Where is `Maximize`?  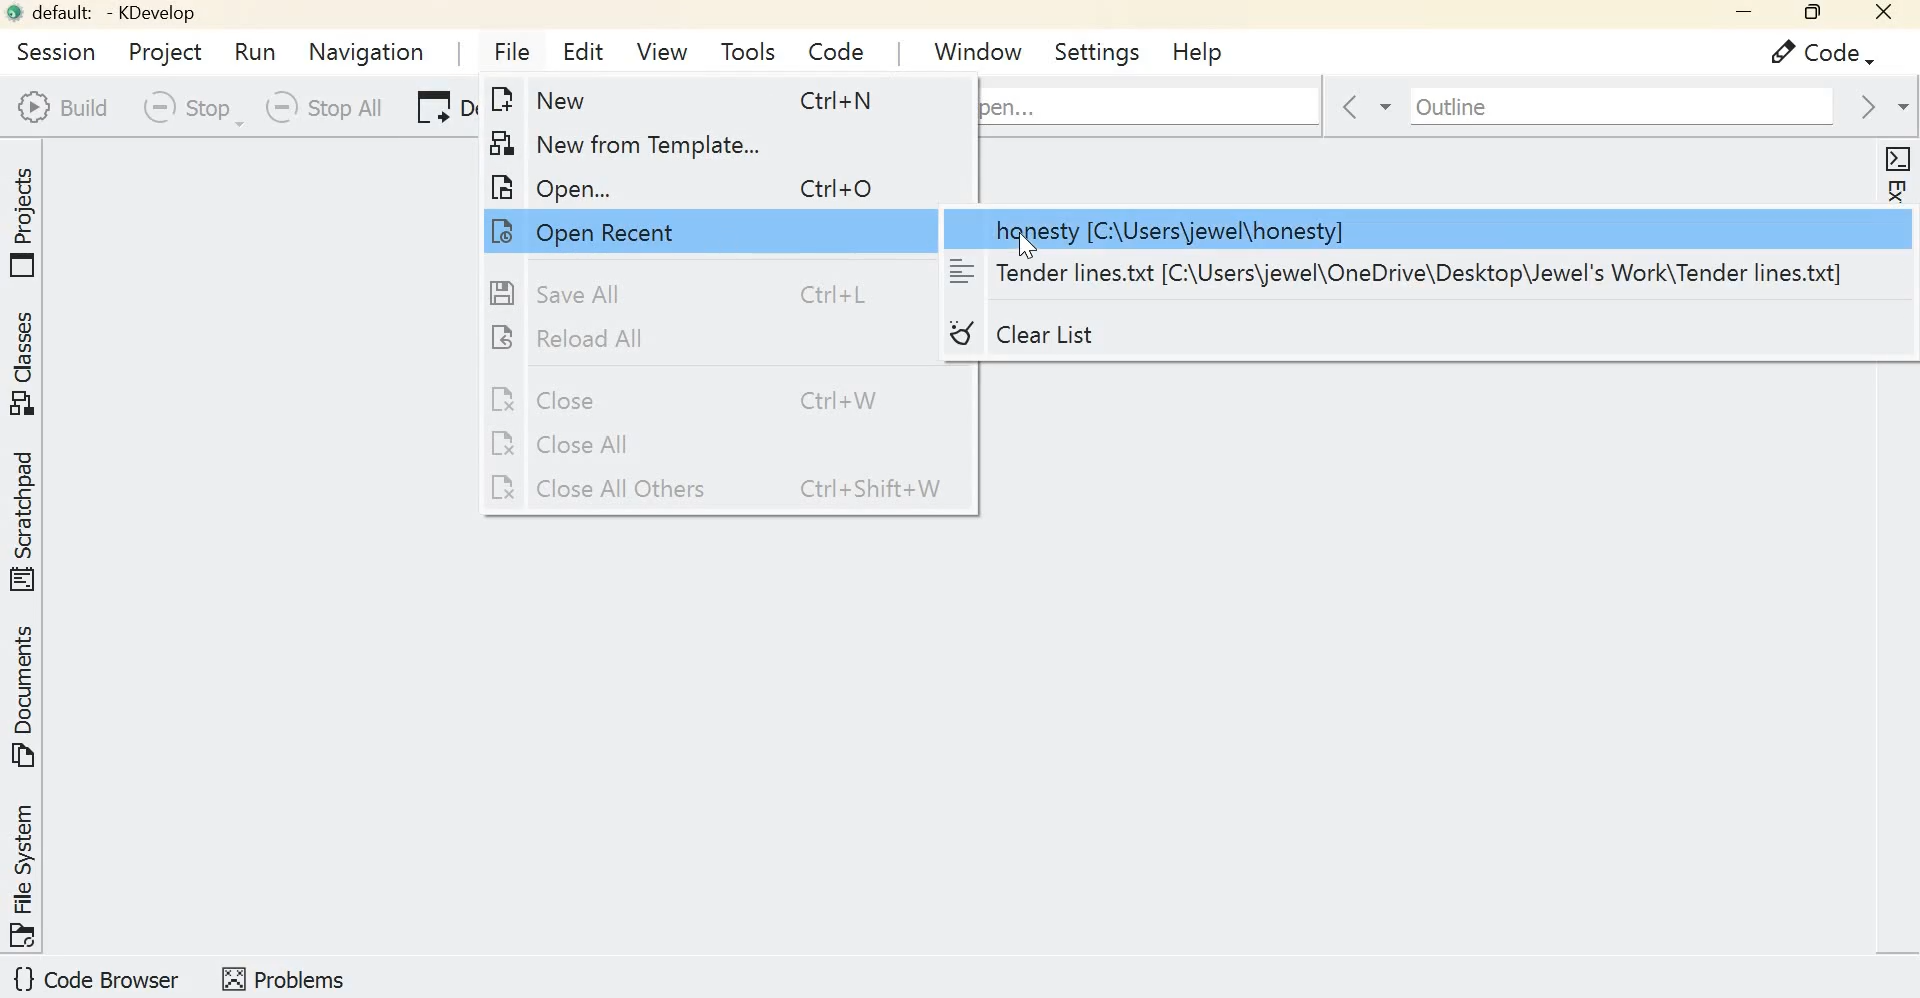 Maximize is located at coordinates (1810, 14).